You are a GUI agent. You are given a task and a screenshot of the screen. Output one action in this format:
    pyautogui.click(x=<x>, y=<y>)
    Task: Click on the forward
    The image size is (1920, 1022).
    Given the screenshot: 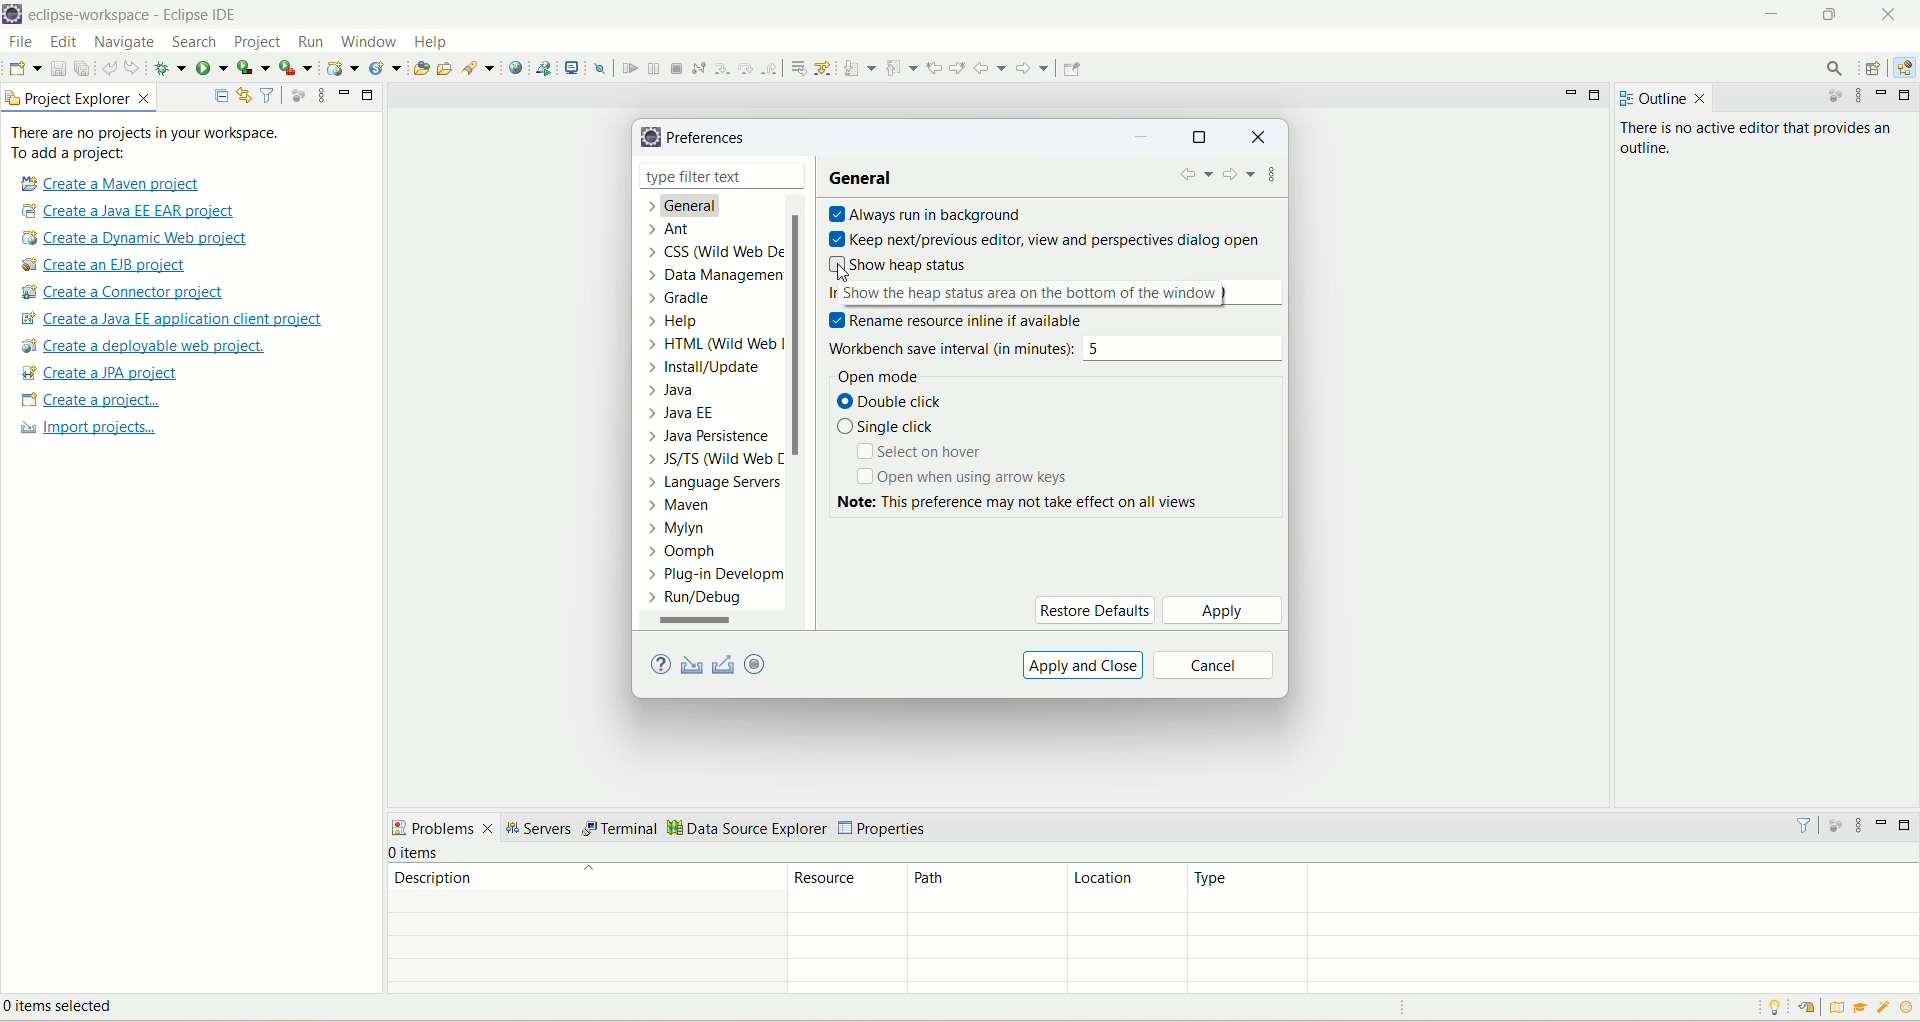 What is the action you would take?
    pyautogui.click(x=1035, y=68)
    